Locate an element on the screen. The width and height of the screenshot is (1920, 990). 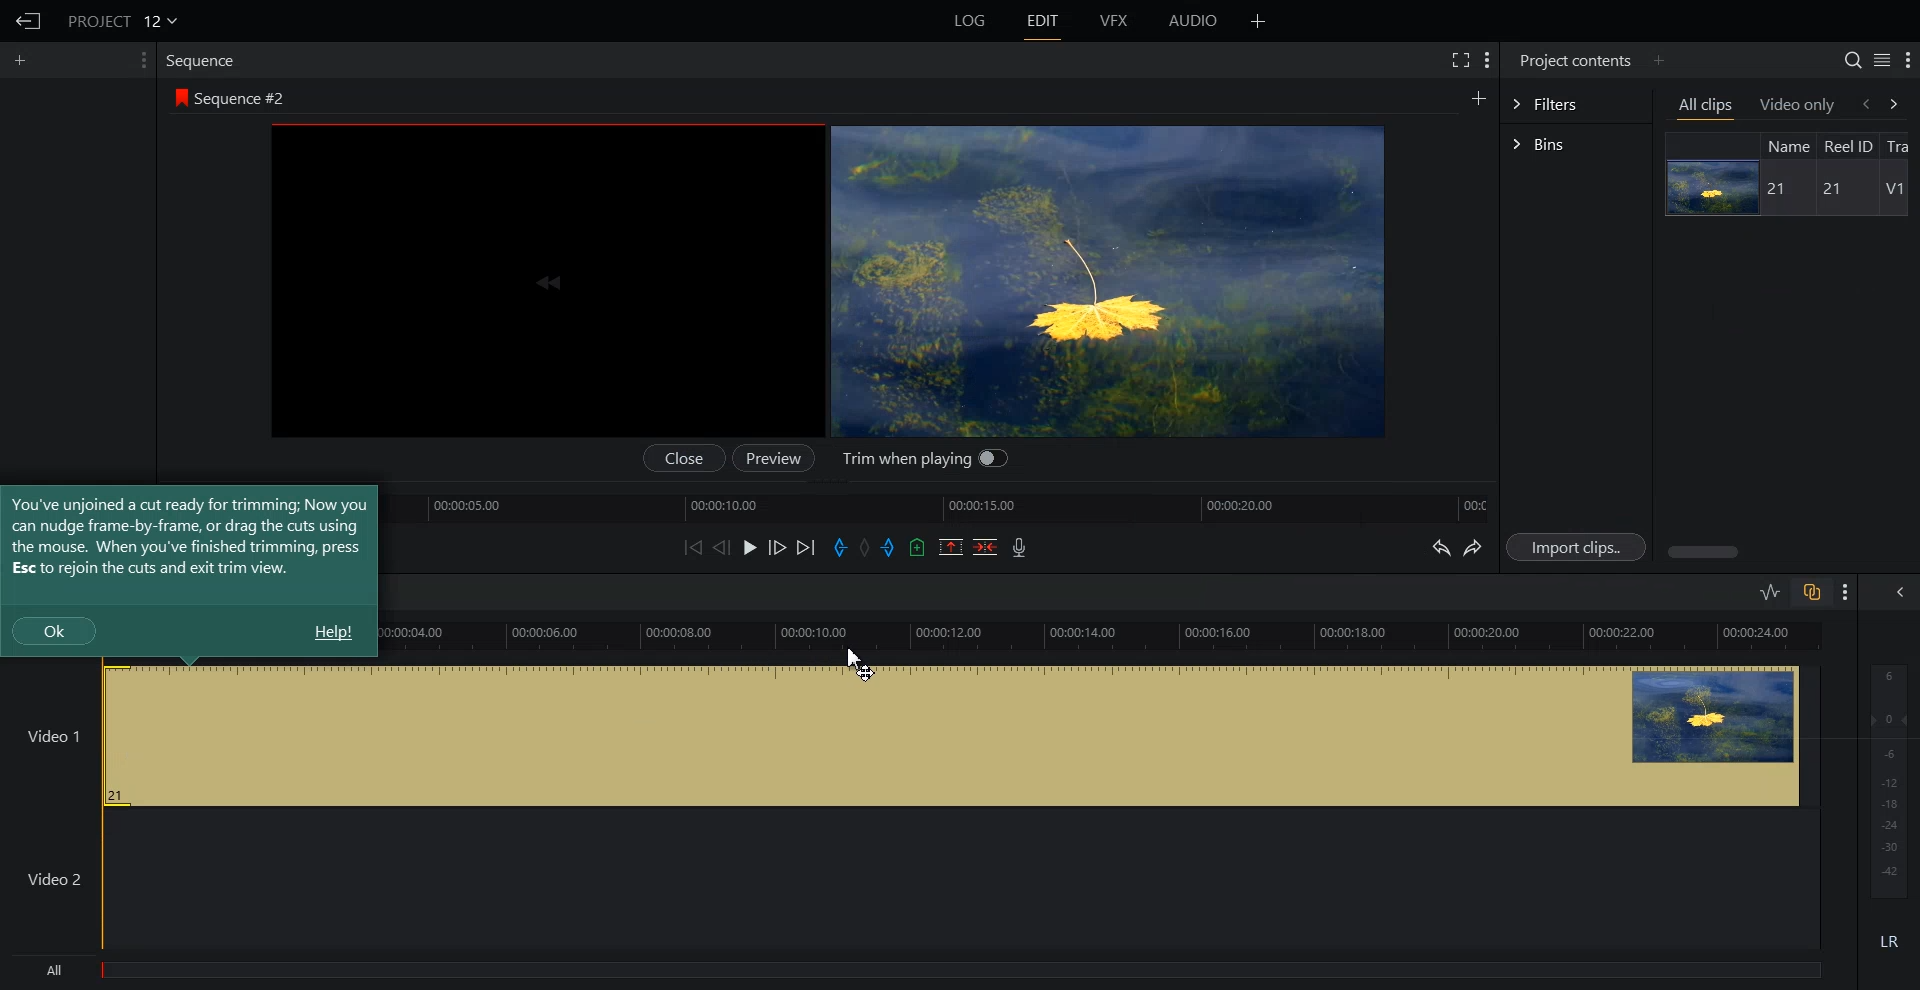
Show Setting Menu is located at coordinates (143, 60).